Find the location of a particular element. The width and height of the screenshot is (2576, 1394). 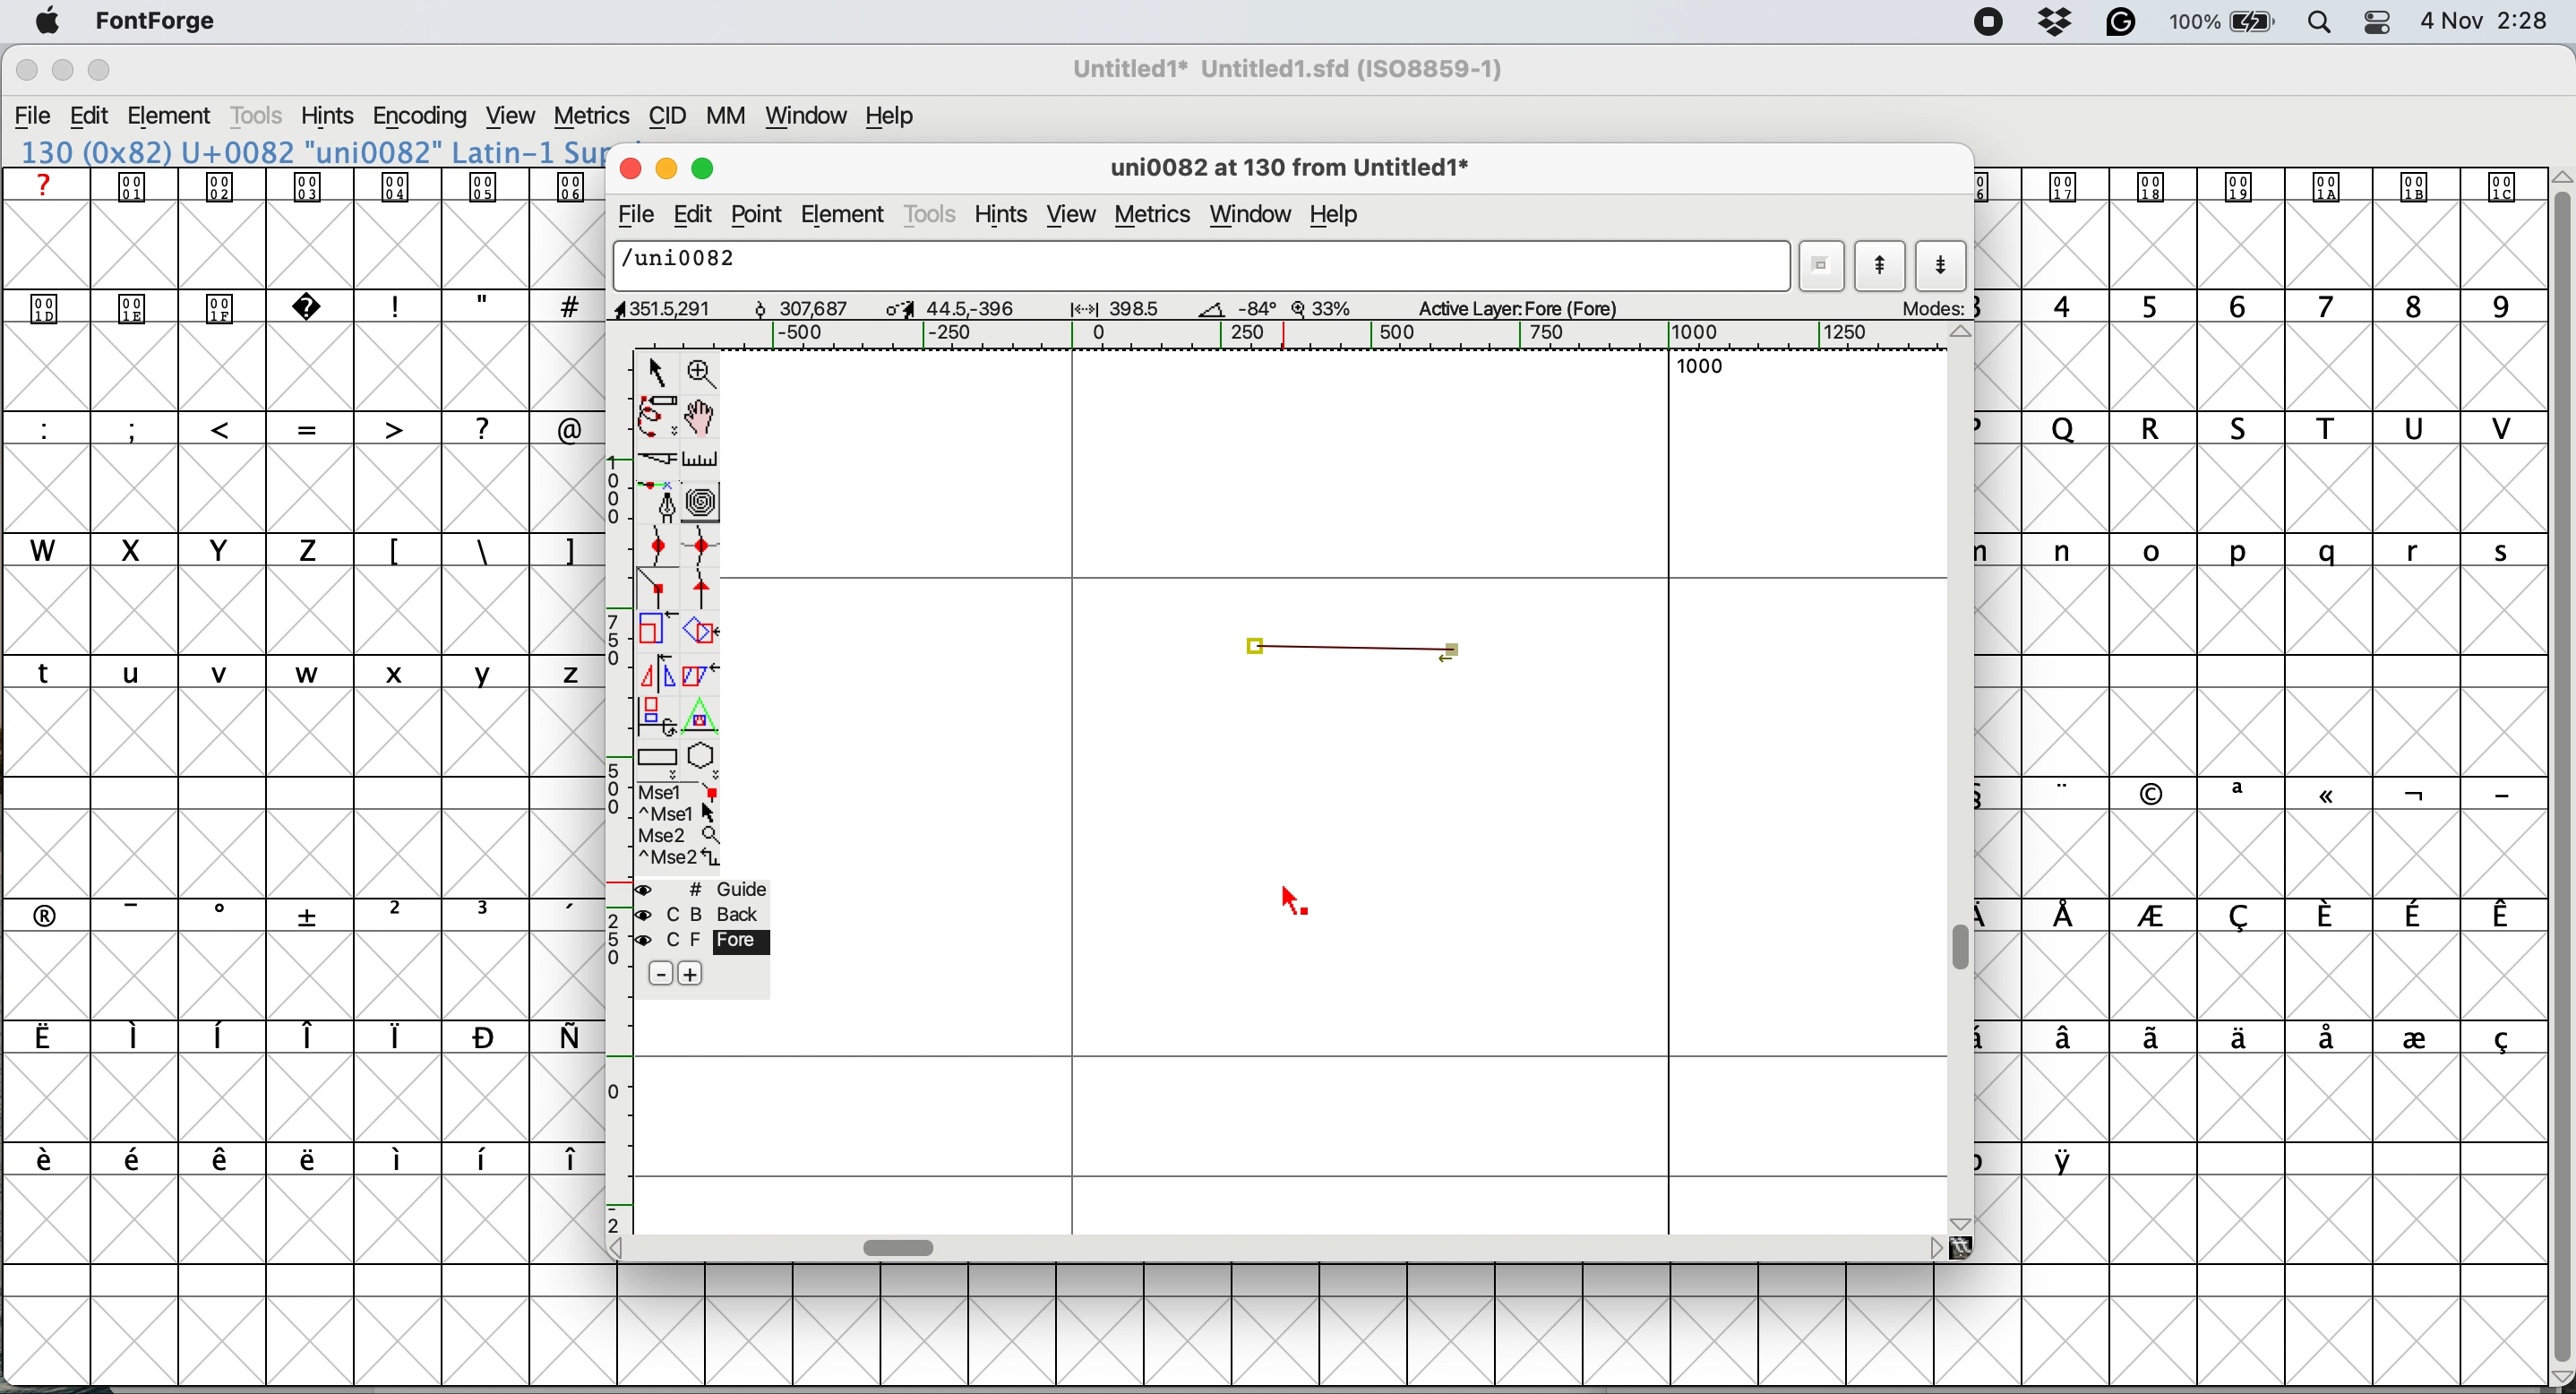

horizontal scroll bar is located at coordinates (902, 1247).